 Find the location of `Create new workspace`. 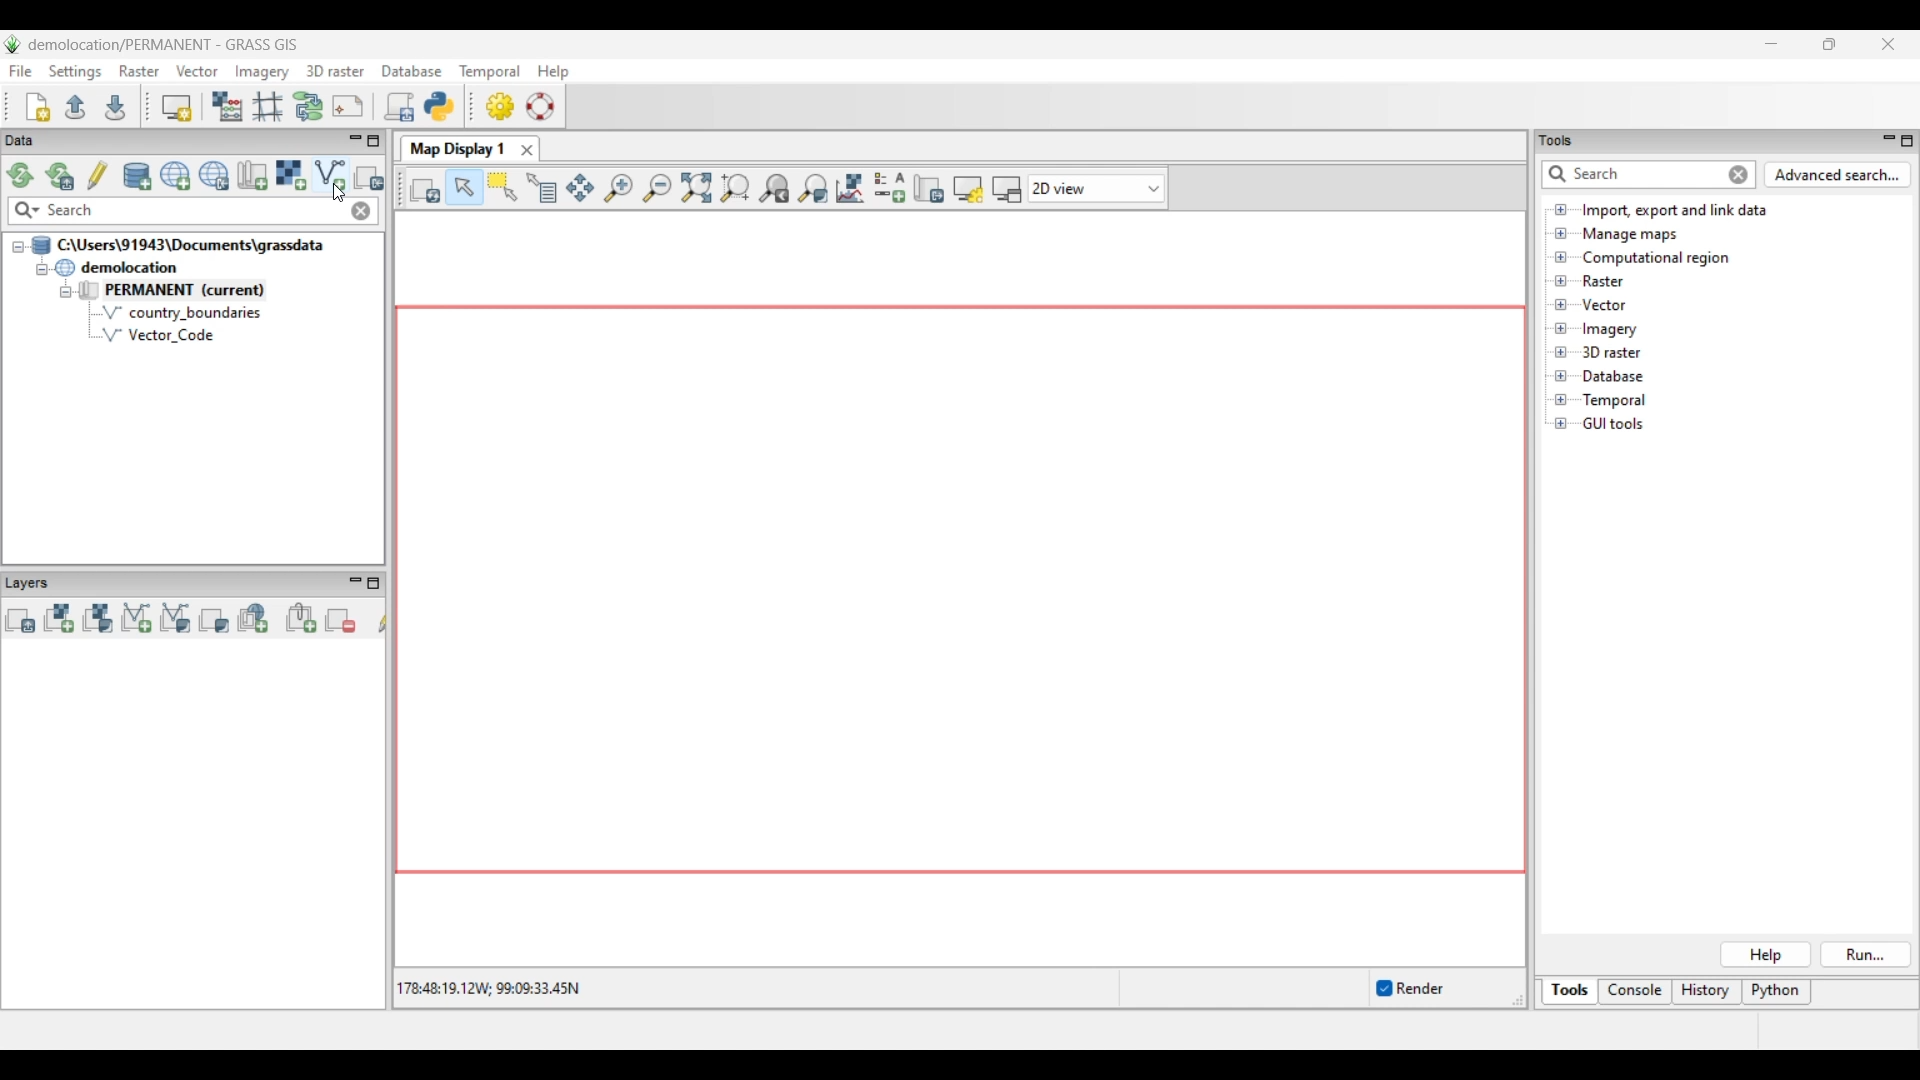

Create new workspace is located at coordinates (39, 107).